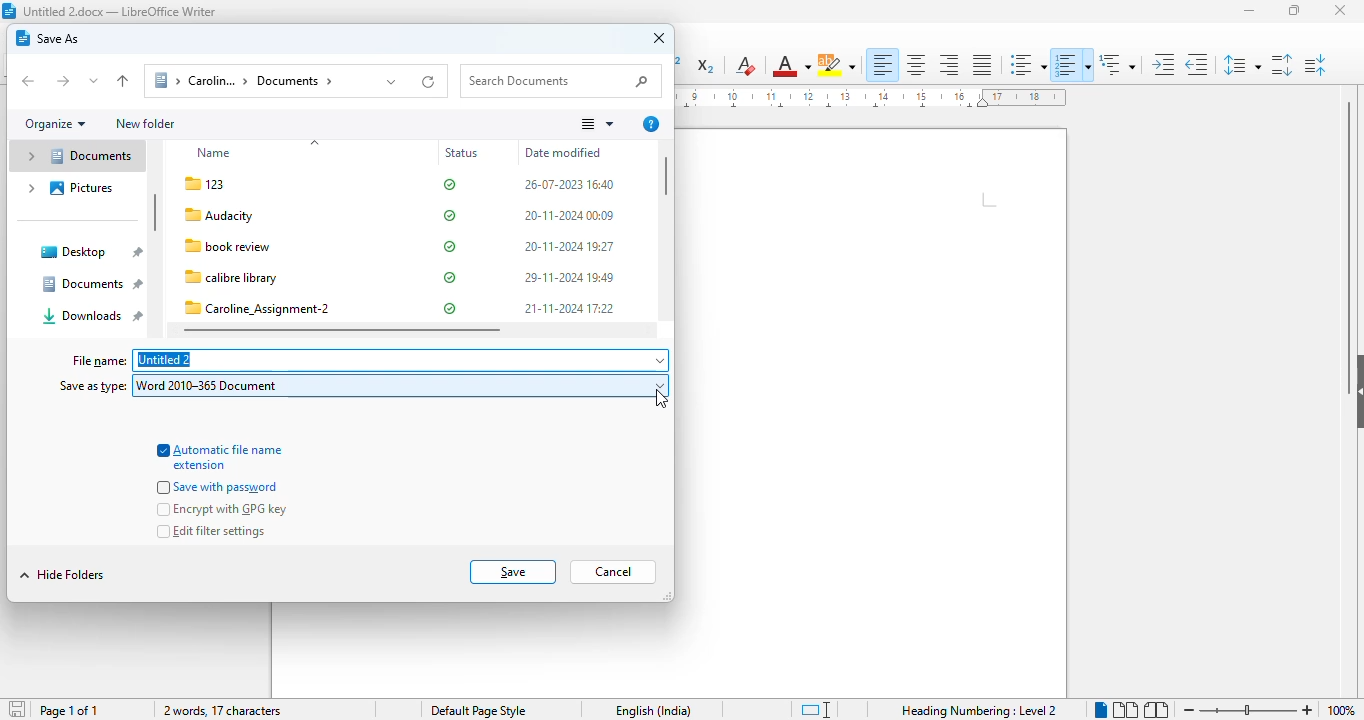 The image size is (1364, 720). I want to click on close, so click(1341, 11).